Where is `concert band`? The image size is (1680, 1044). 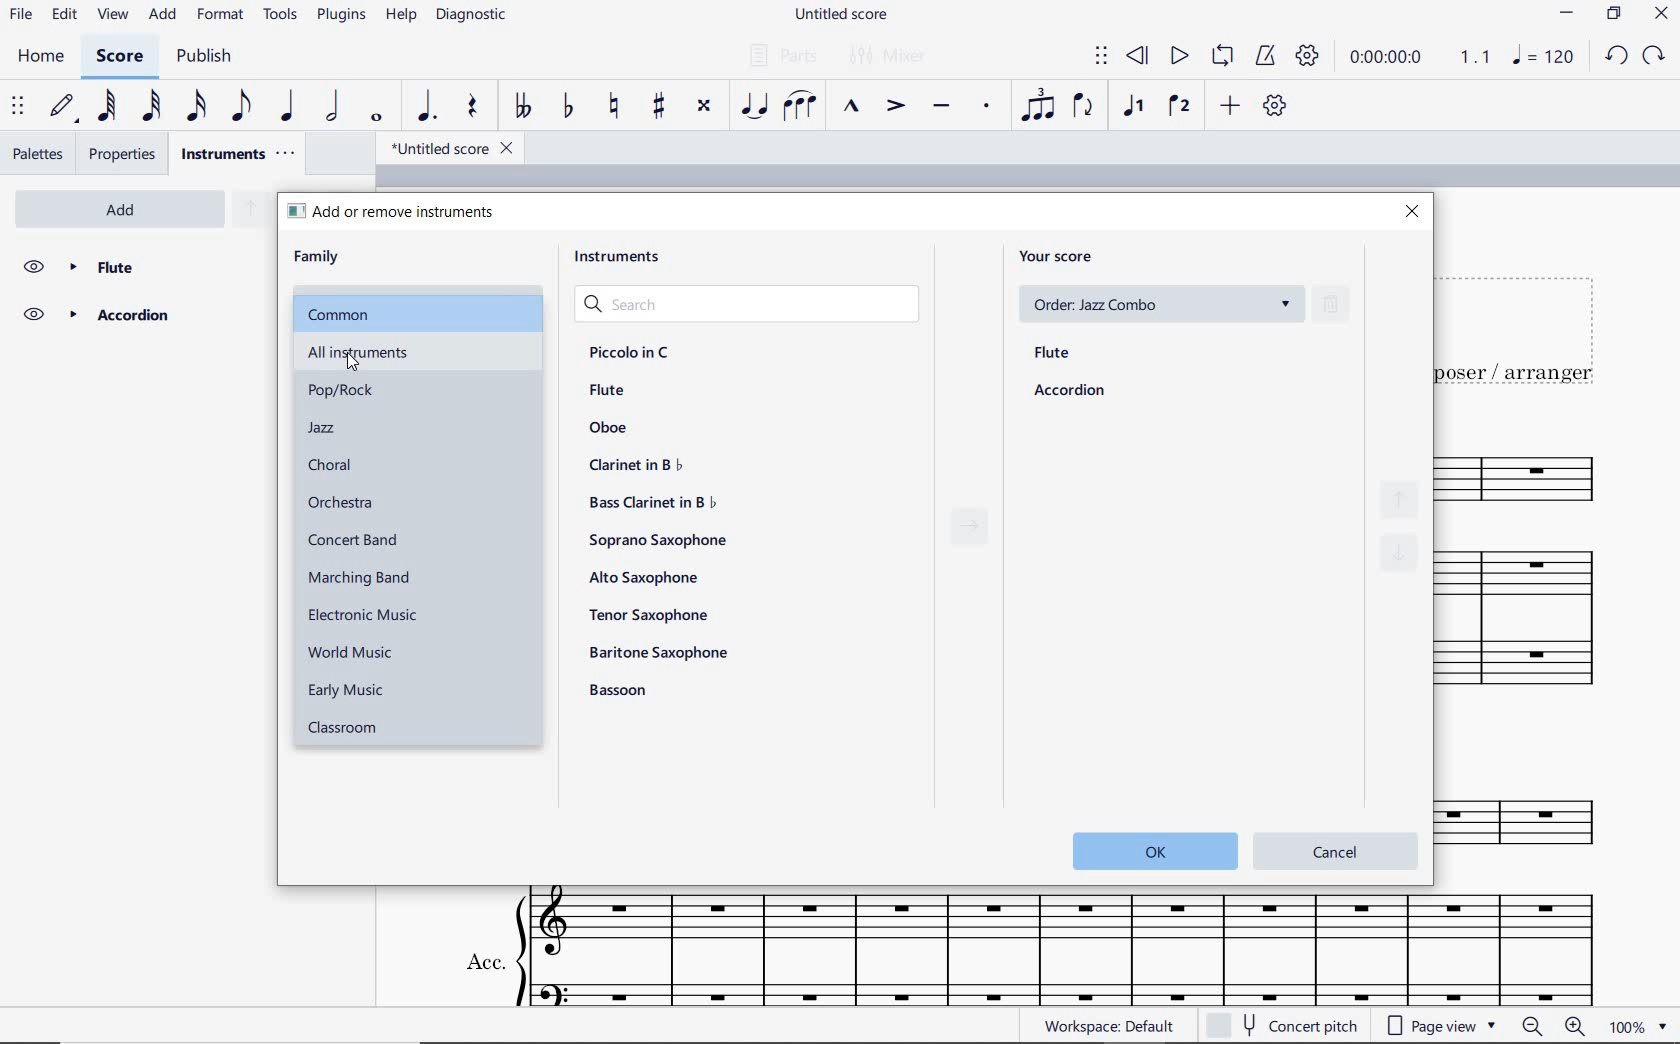 concert band is located at coordinates (354, 541).